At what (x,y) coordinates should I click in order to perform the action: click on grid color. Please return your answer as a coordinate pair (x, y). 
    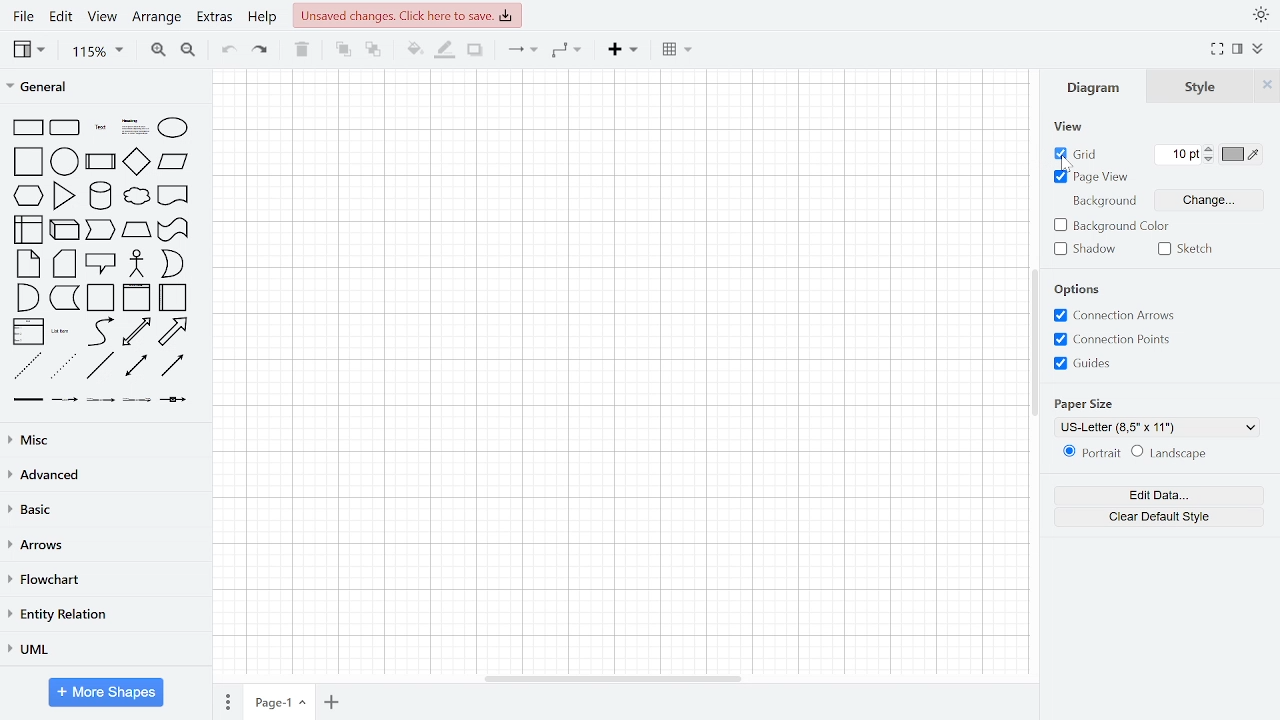
    Looking at the image, I should click on (1243, 155).